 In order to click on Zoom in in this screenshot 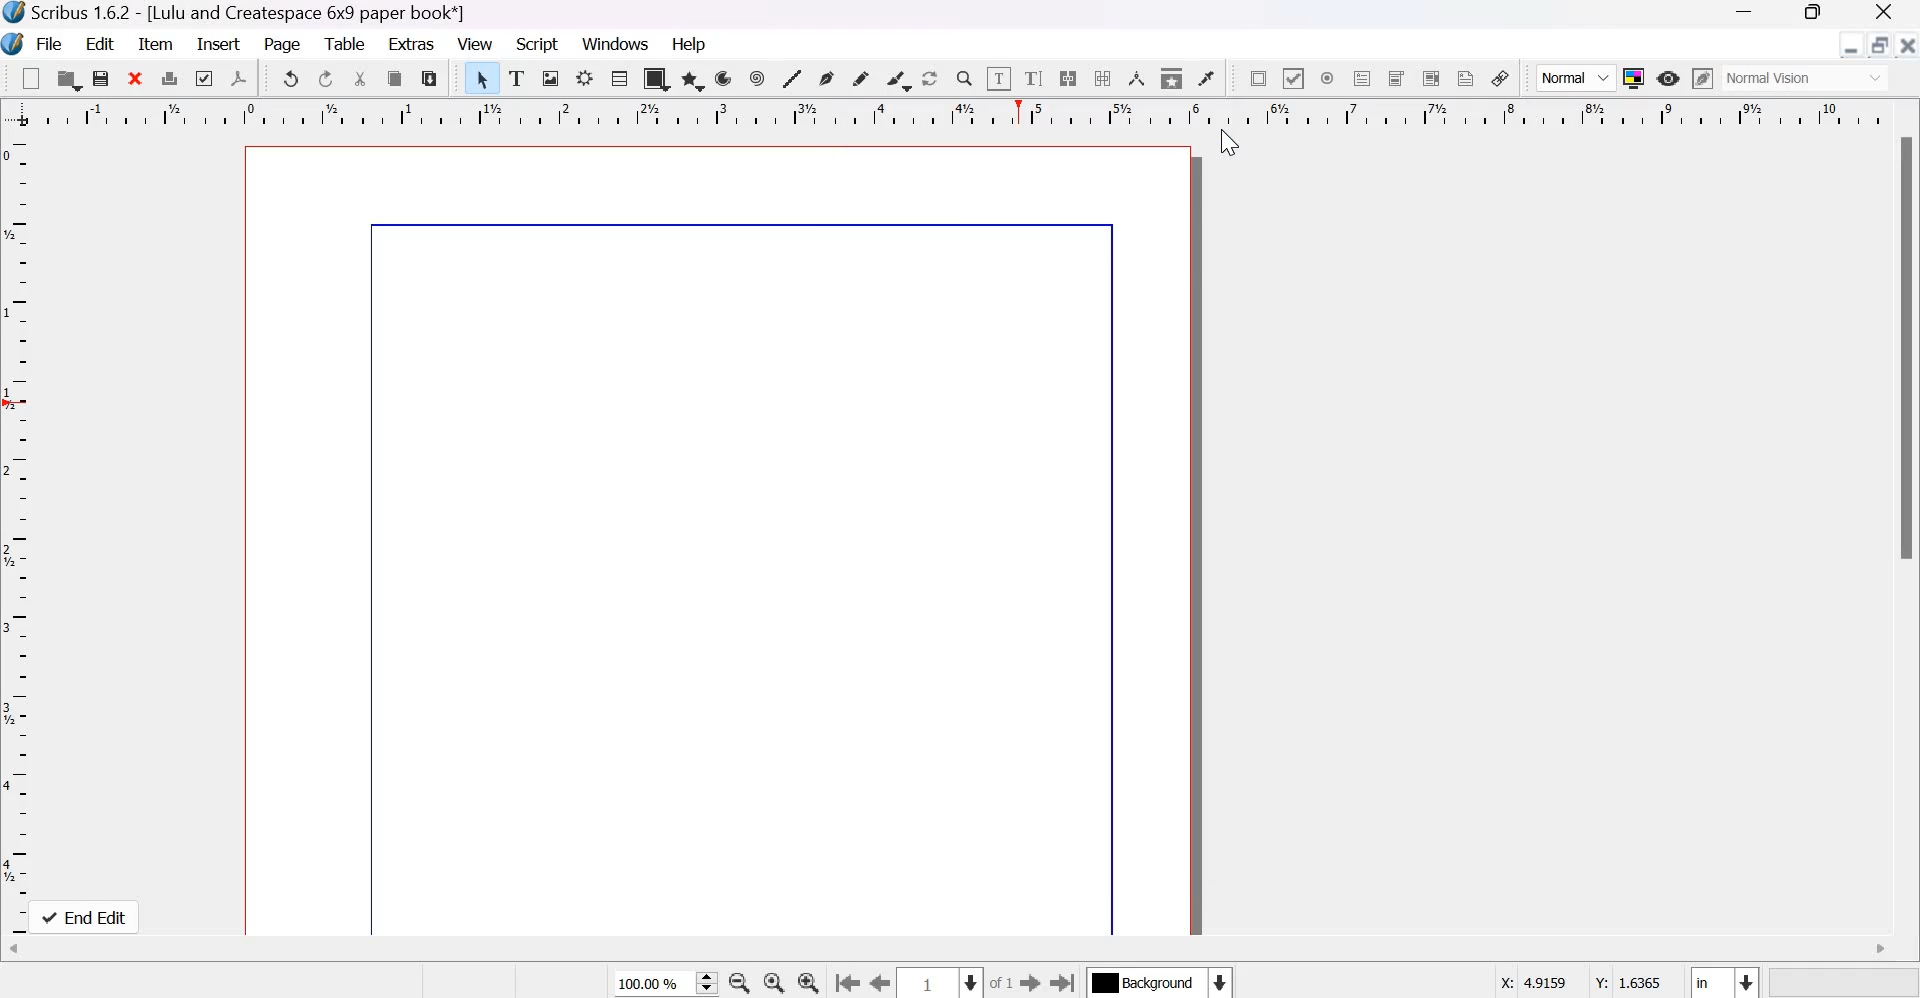, I will do `click(808, 981)`.